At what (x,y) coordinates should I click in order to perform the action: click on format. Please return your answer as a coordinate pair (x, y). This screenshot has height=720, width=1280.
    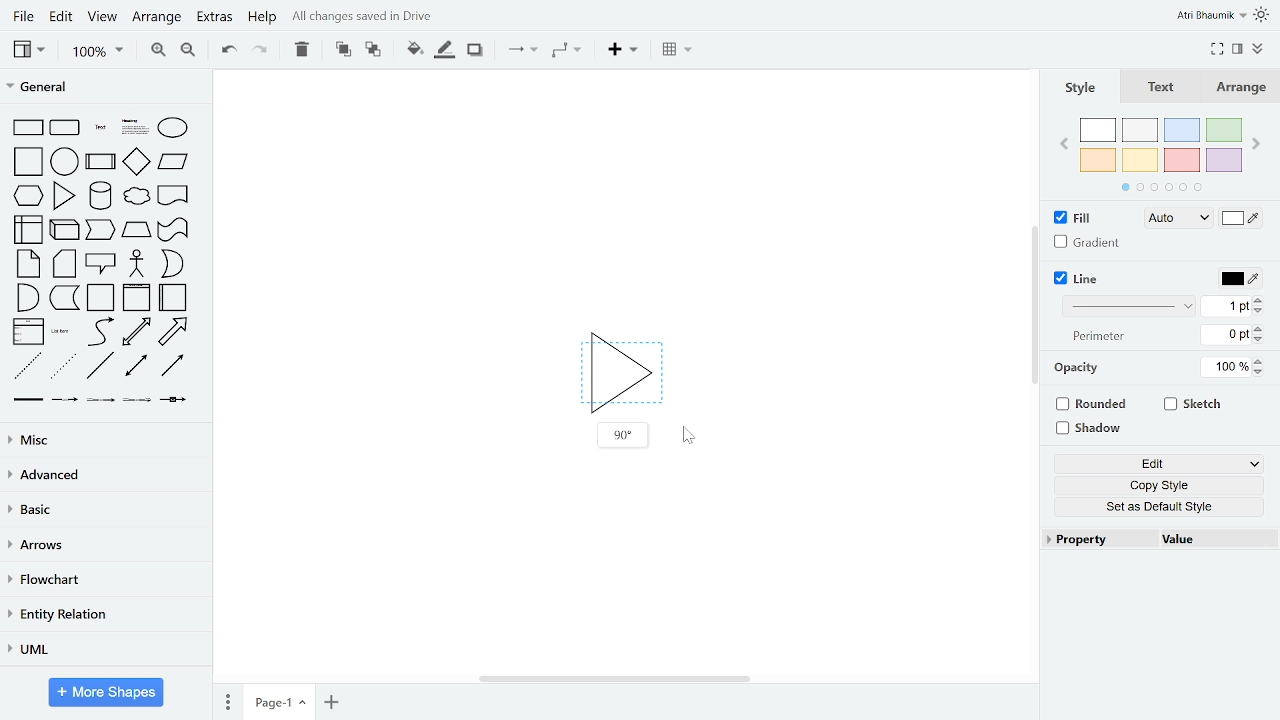
    Looking at the image, I should click on (1237, 48).